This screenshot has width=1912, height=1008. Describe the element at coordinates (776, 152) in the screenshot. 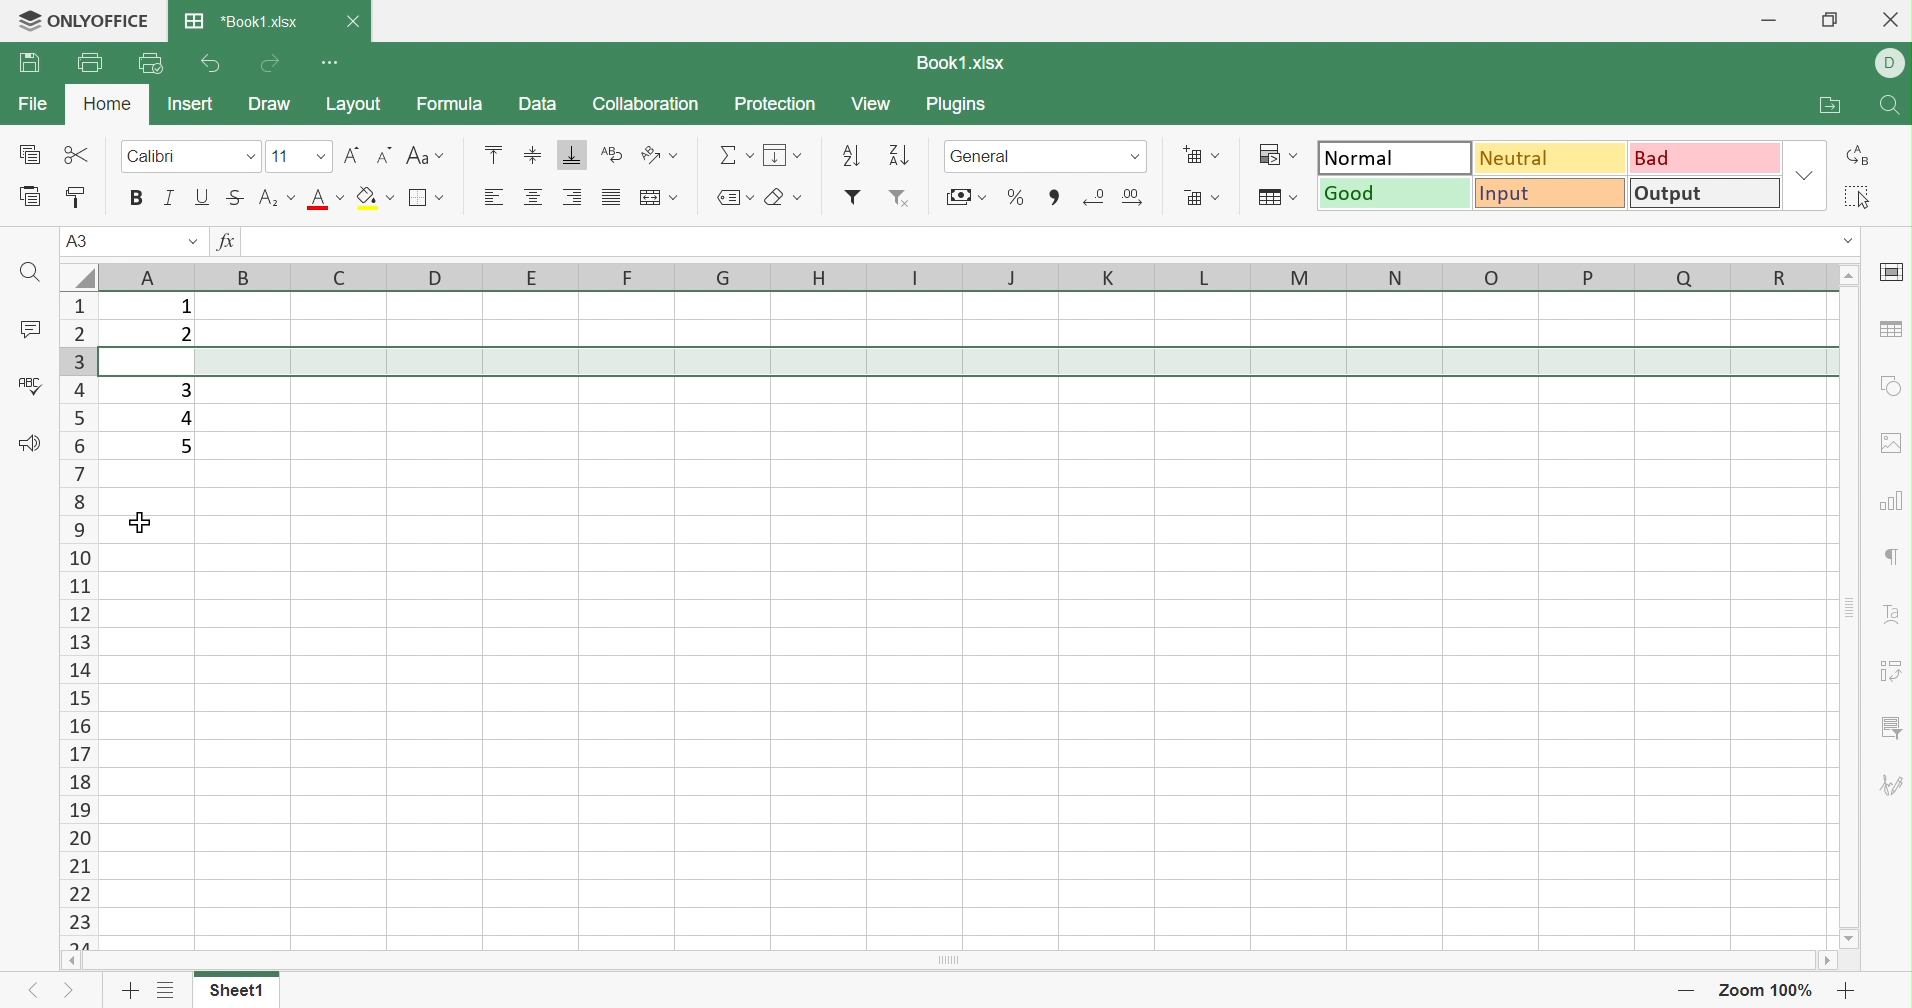

I see `Fill` at that location.